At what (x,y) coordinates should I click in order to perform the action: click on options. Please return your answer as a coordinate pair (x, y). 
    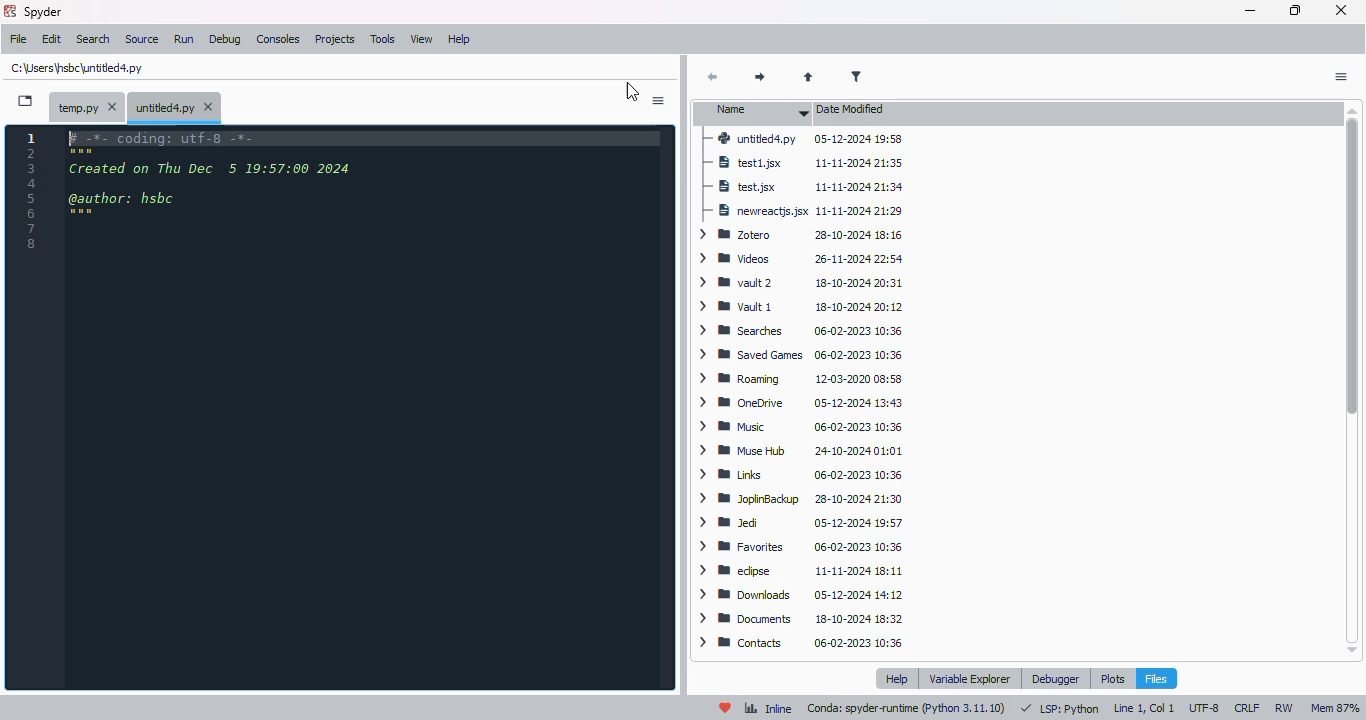
    Looking at the image, I should click on (659, 101).